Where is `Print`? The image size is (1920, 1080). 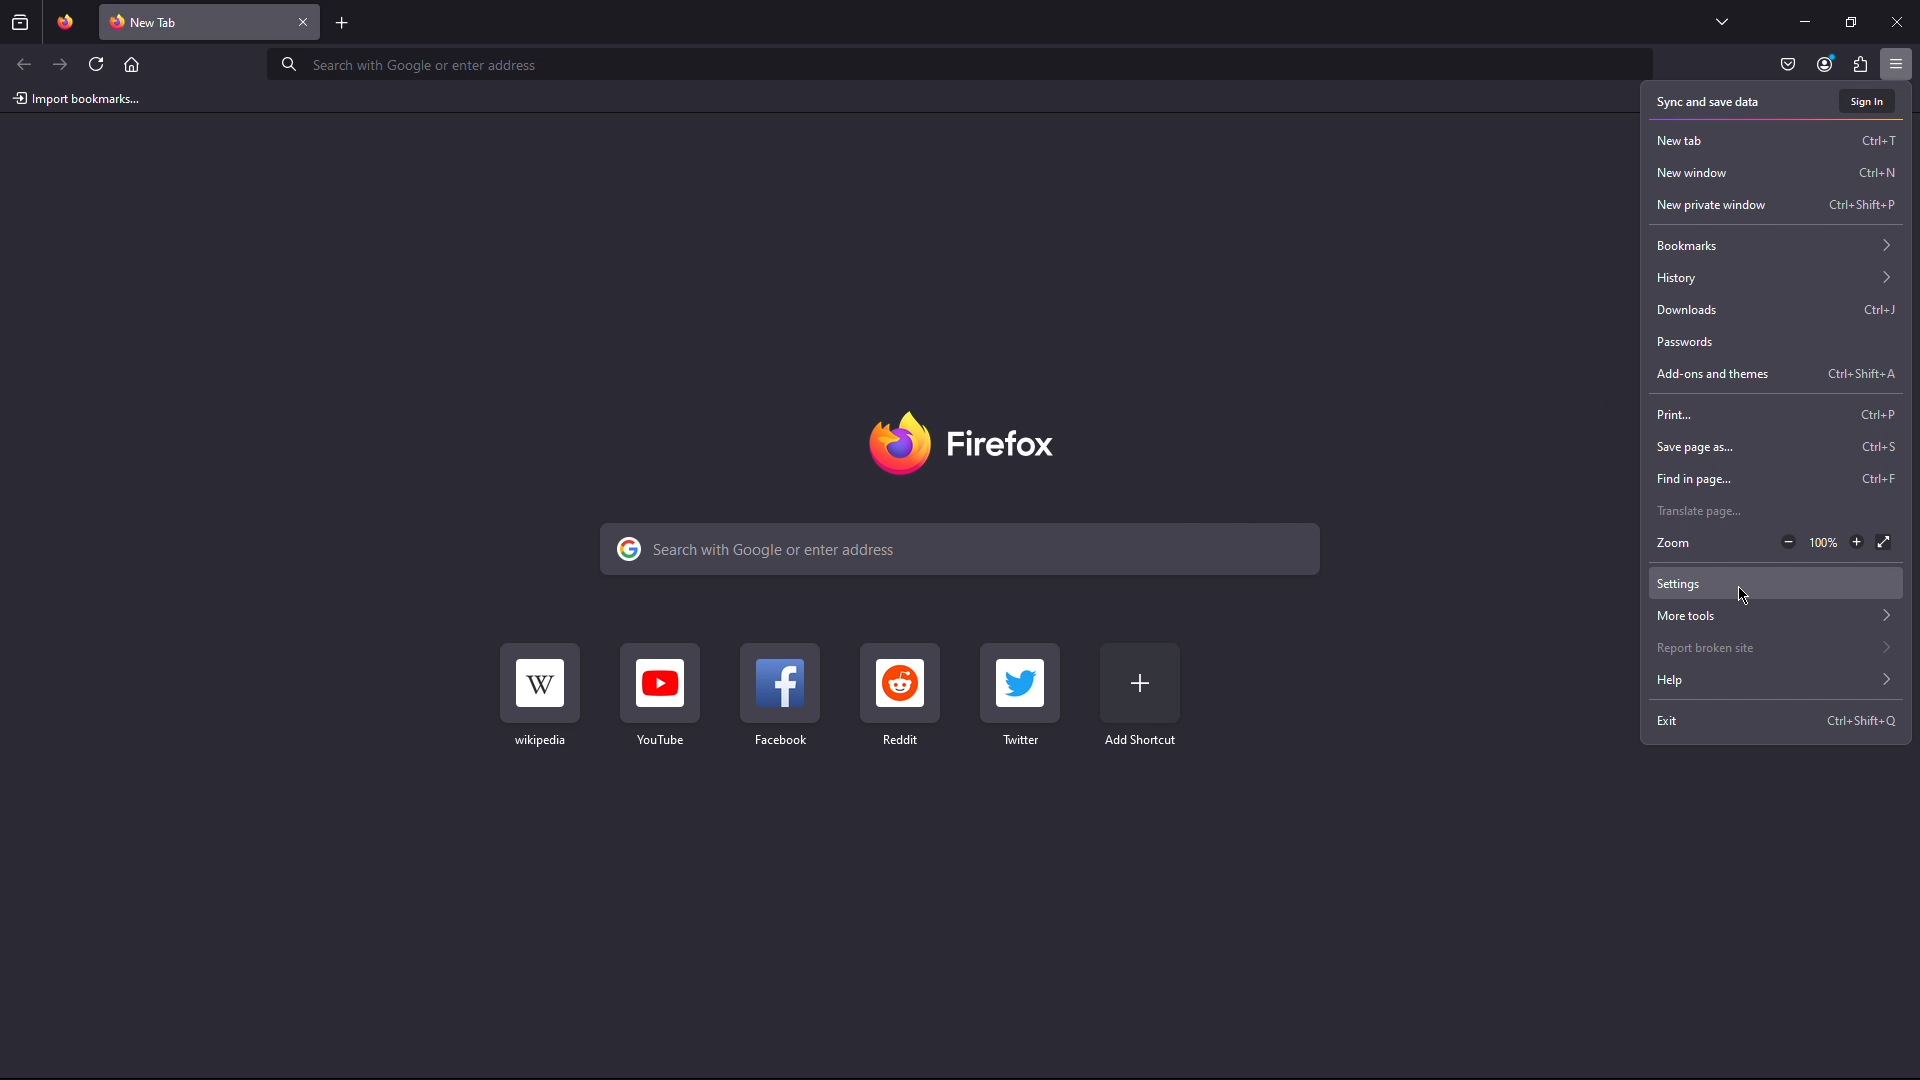 Print is located at coordinates (1775, 412).